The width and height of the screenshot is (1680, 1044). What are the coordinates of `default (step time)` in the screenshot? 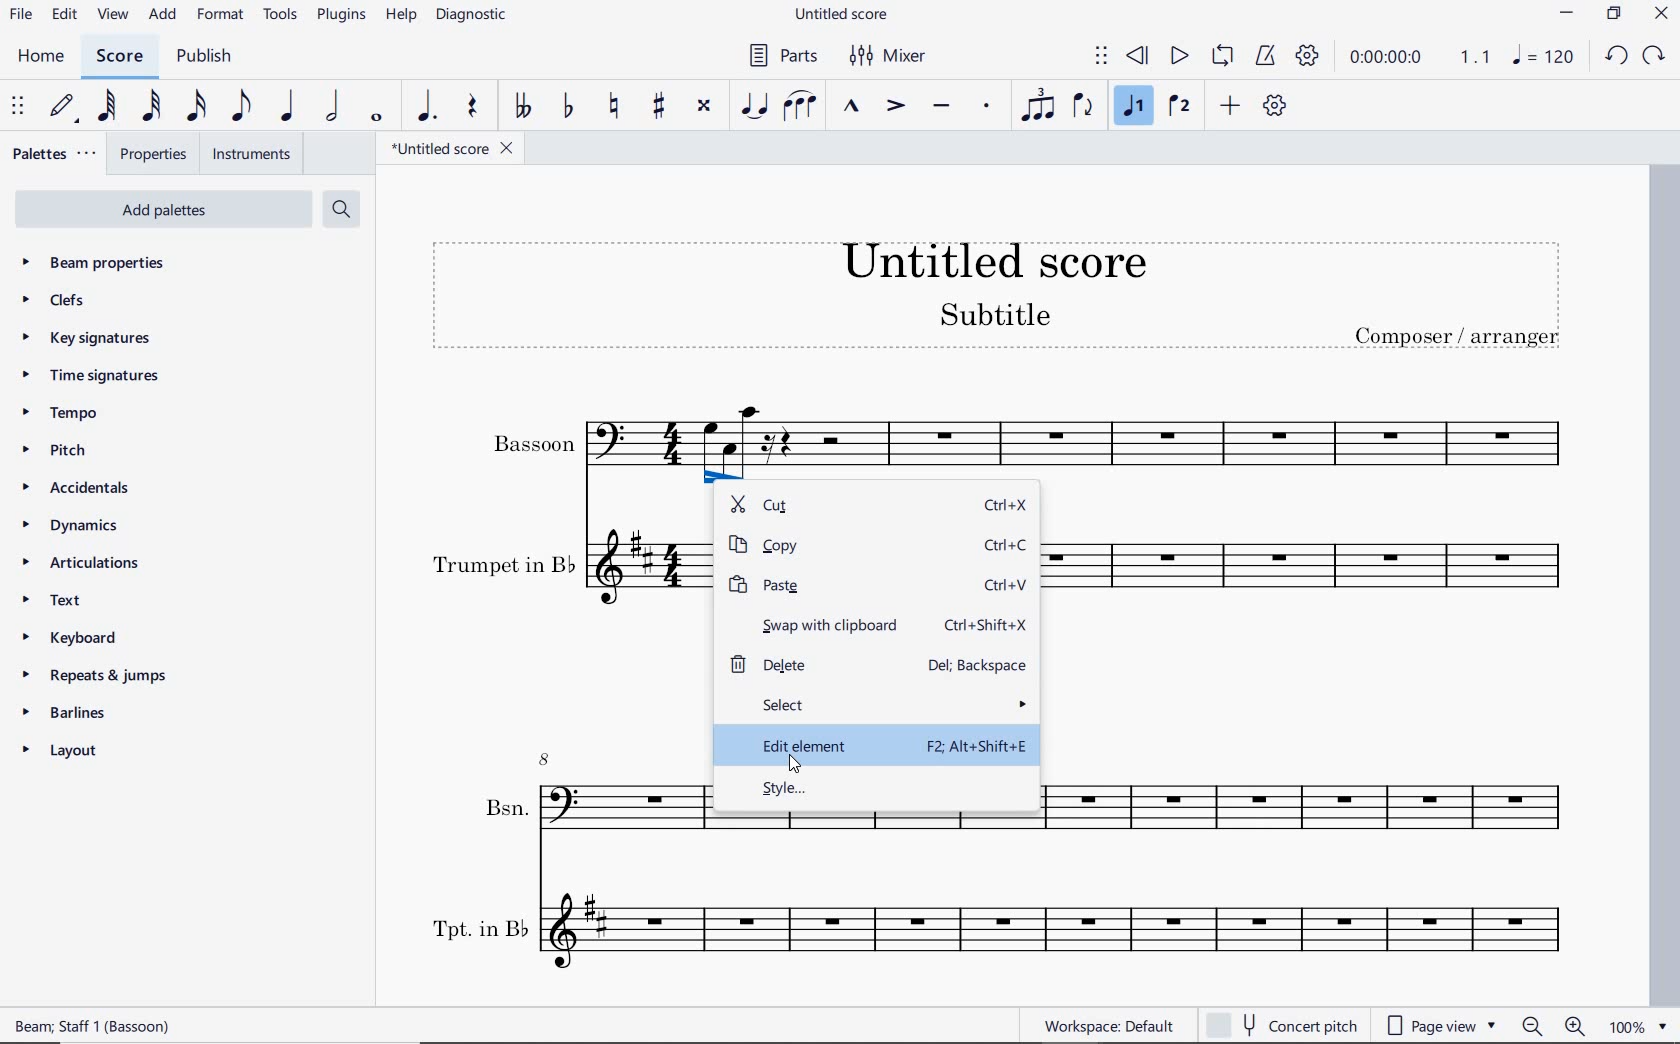 It's located at (65, 106).